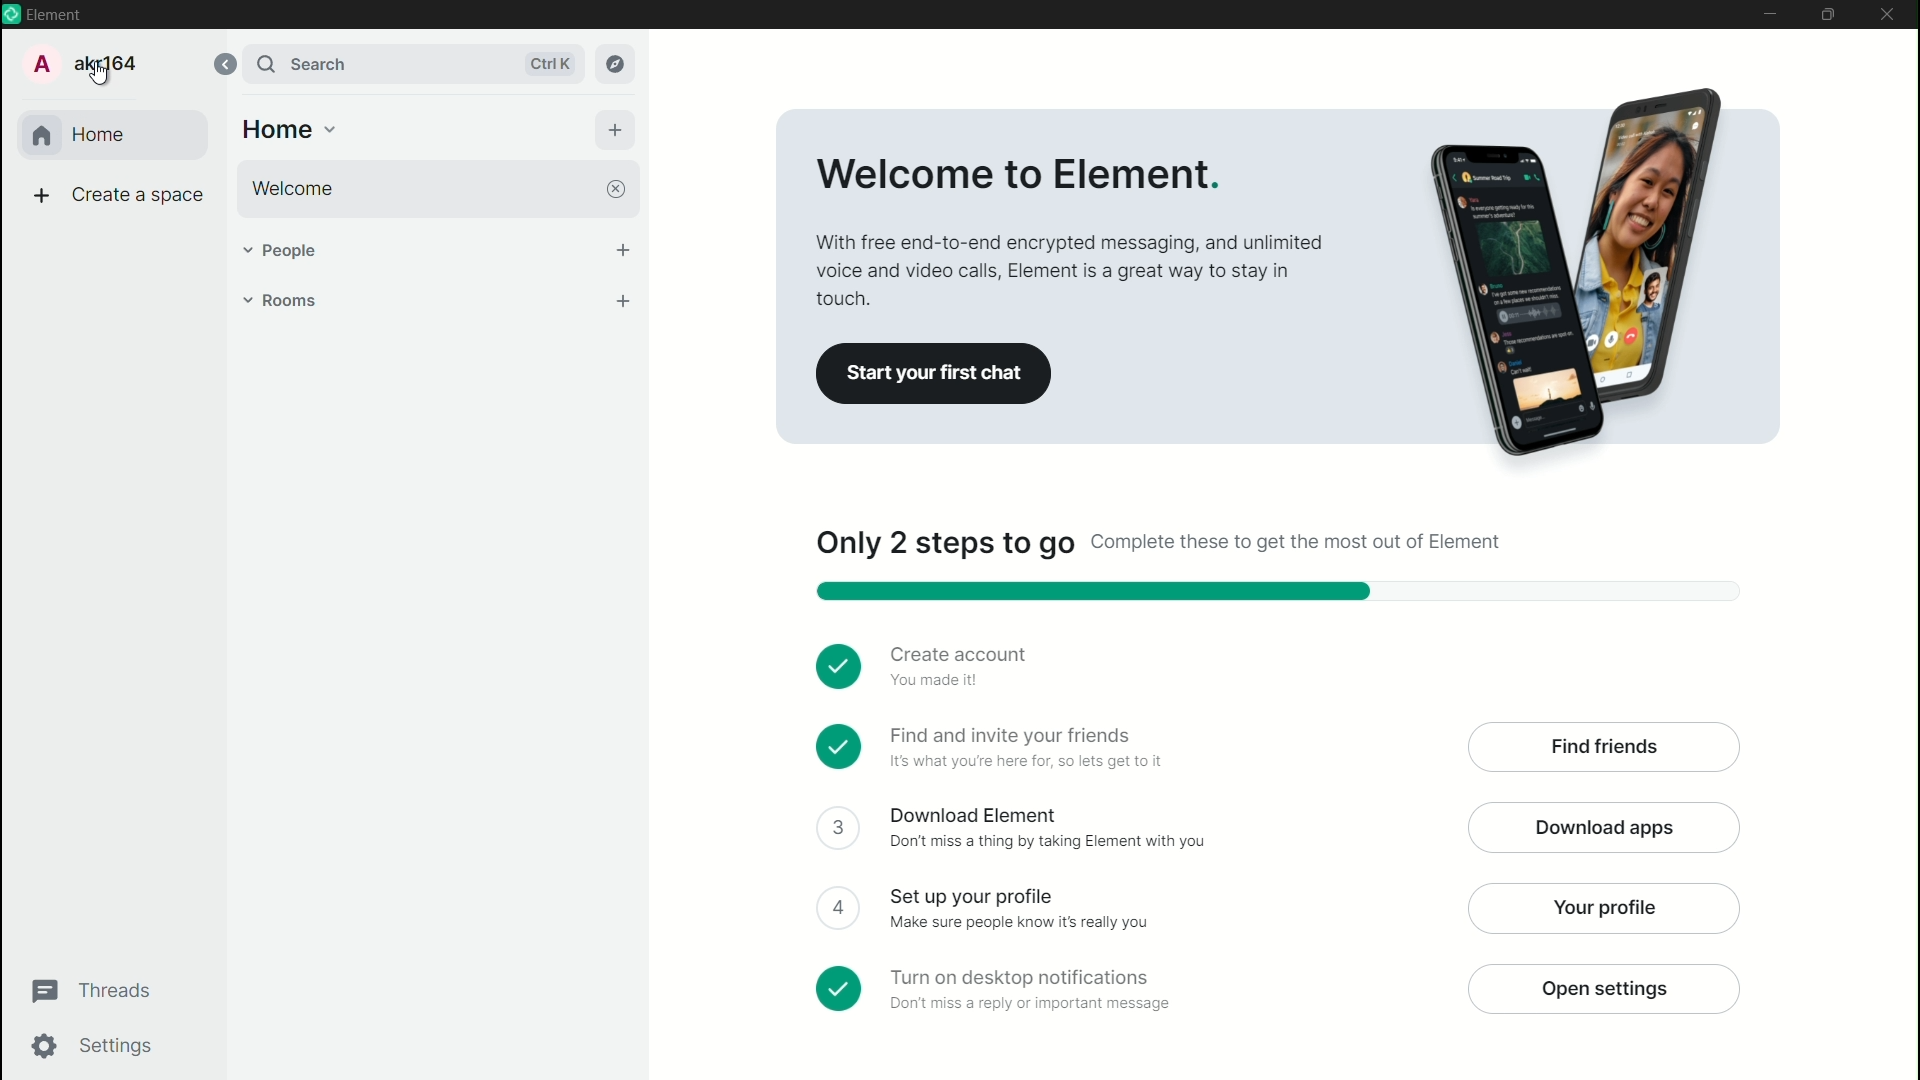  What do you see at coordinates (1603, 991) in the screenshot?
I see `open settings` at bounding box center [1603, 991].